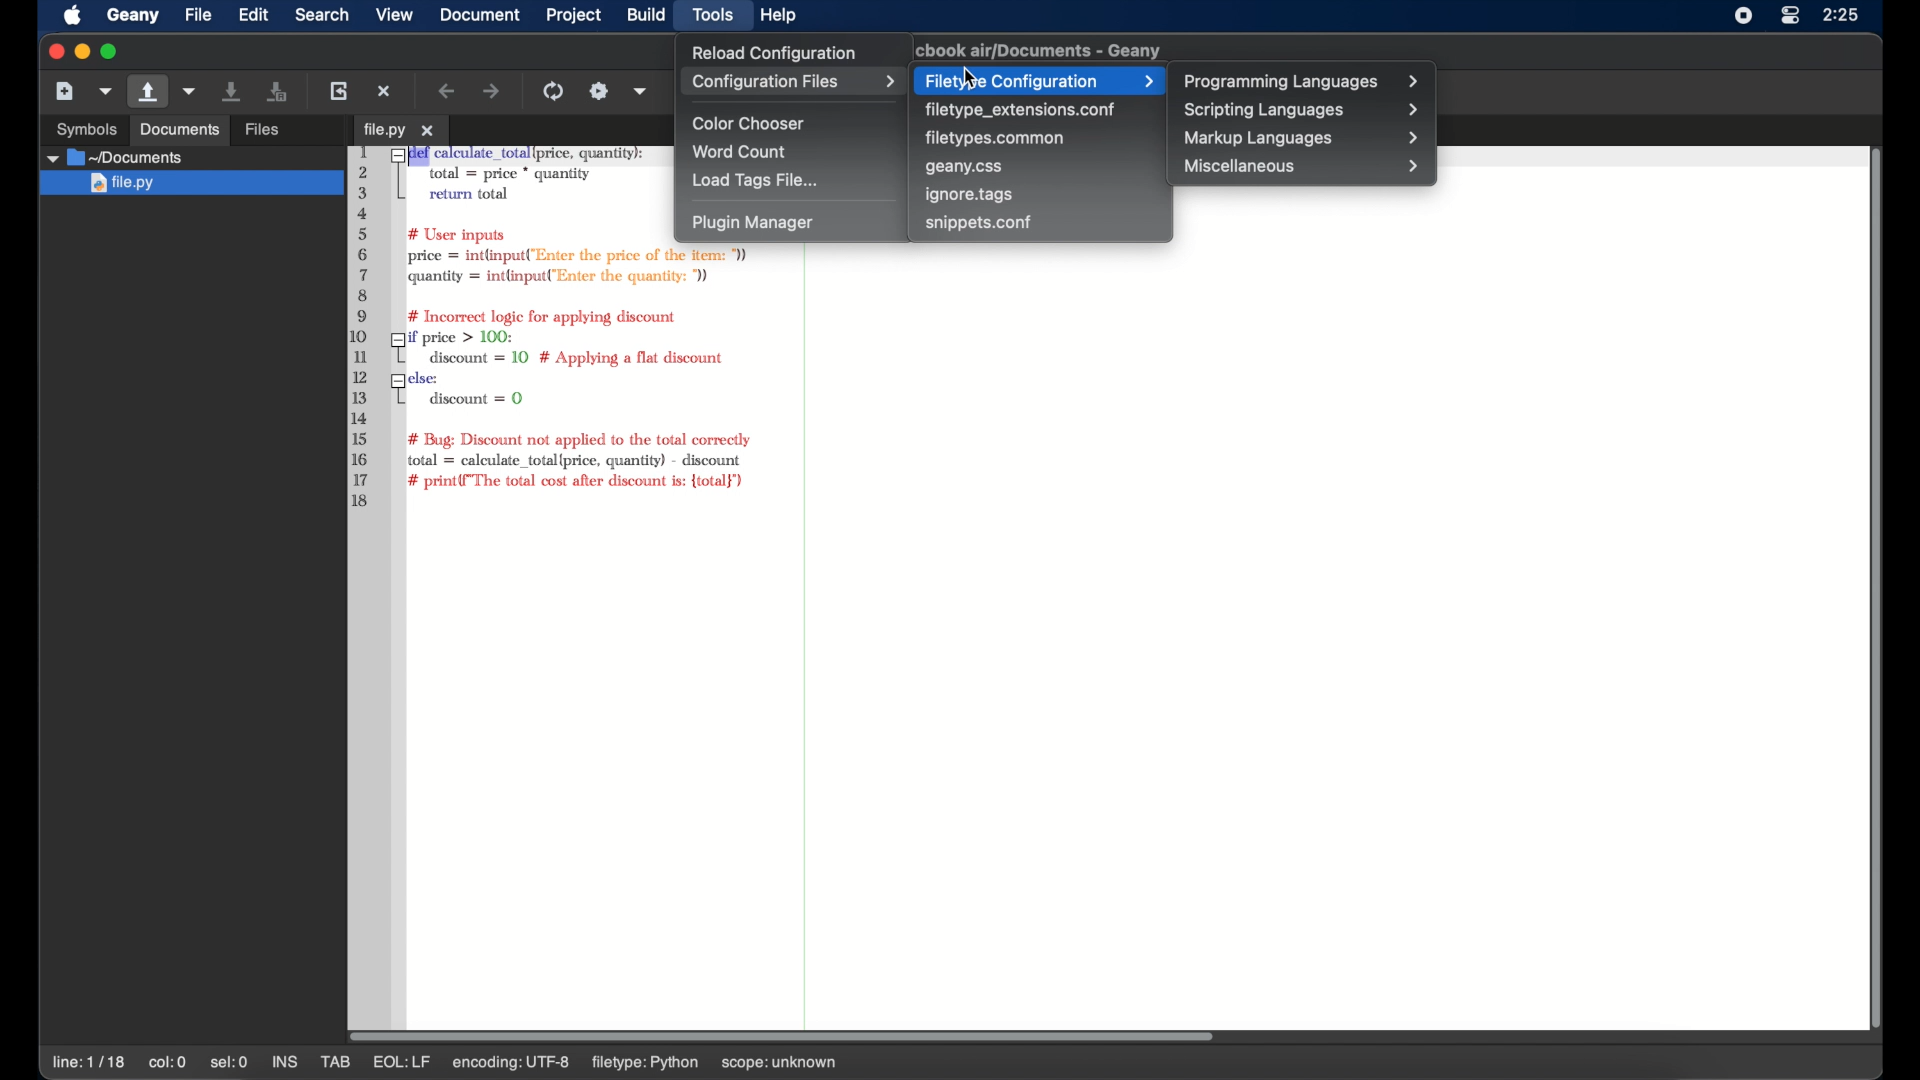  Describe the element at coordinates (793, 82) in the screenshot. I see `configuration files menu` at that location.